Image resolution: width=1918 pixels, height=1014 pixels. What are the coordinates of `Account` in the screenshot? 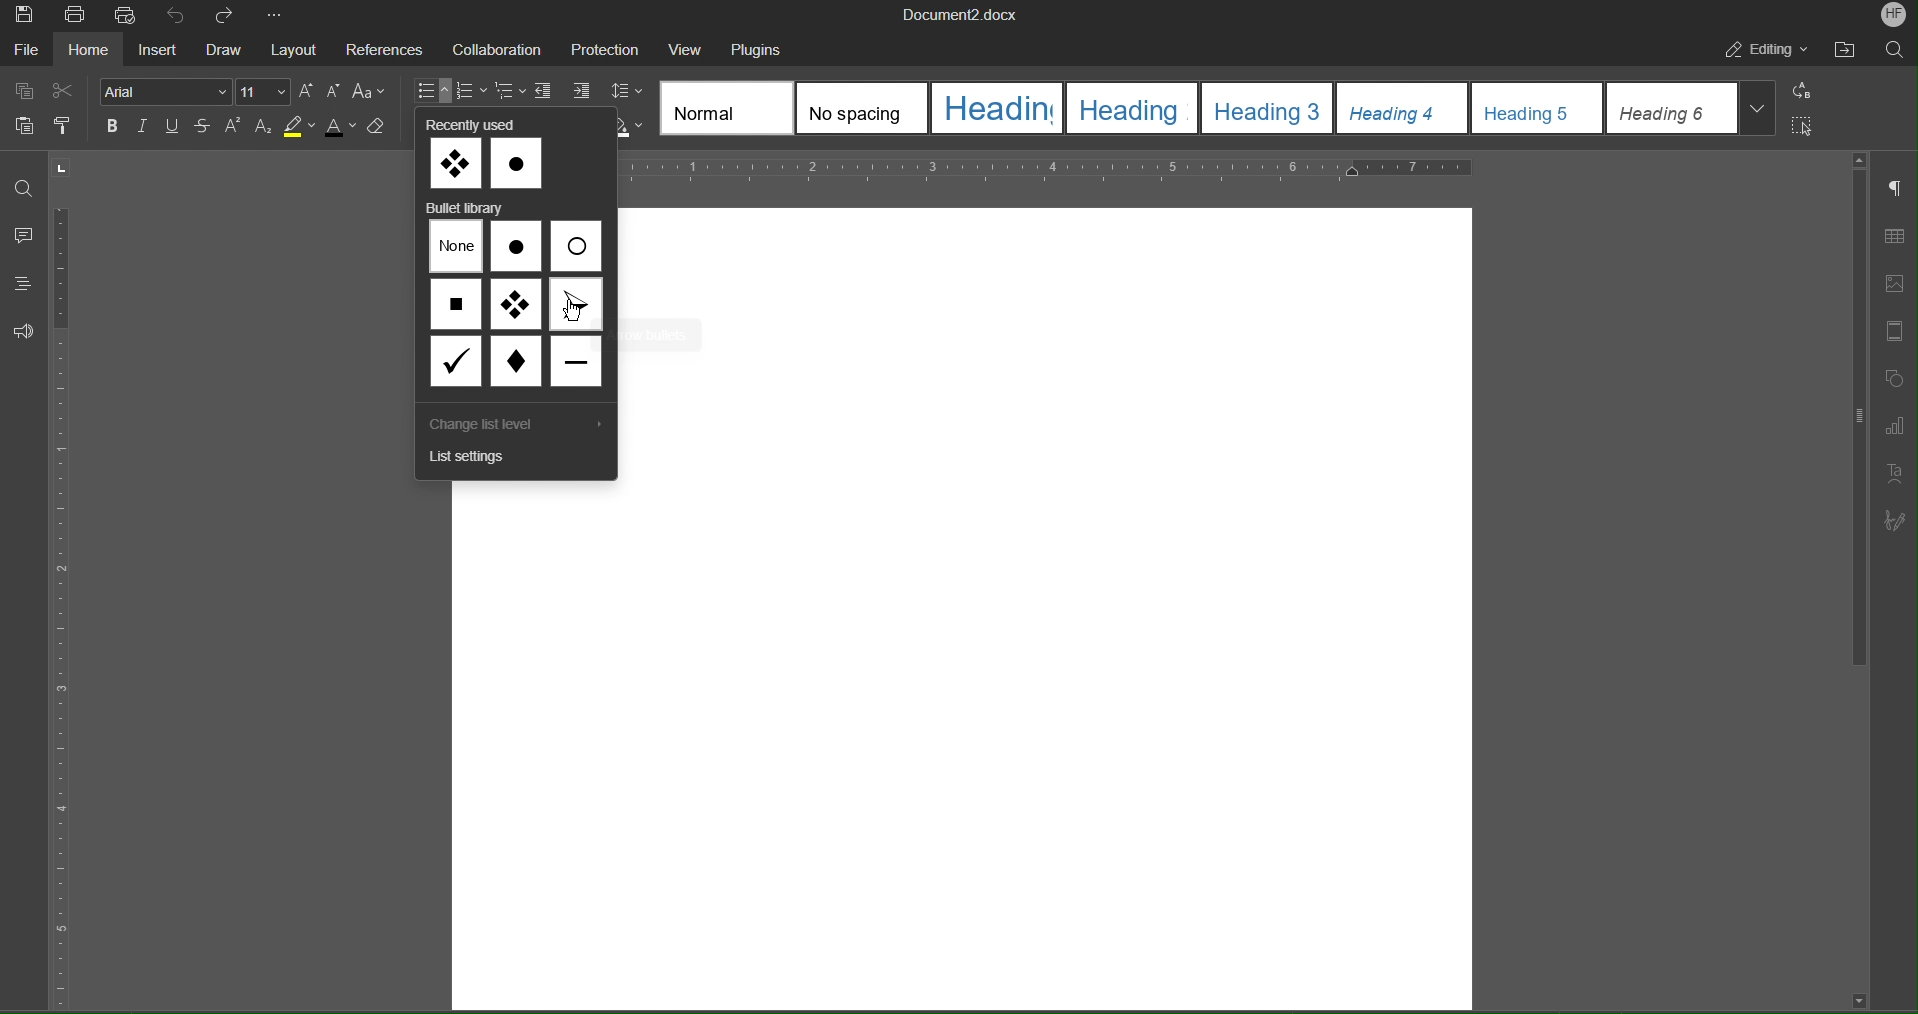 It's located at (1895, 15).